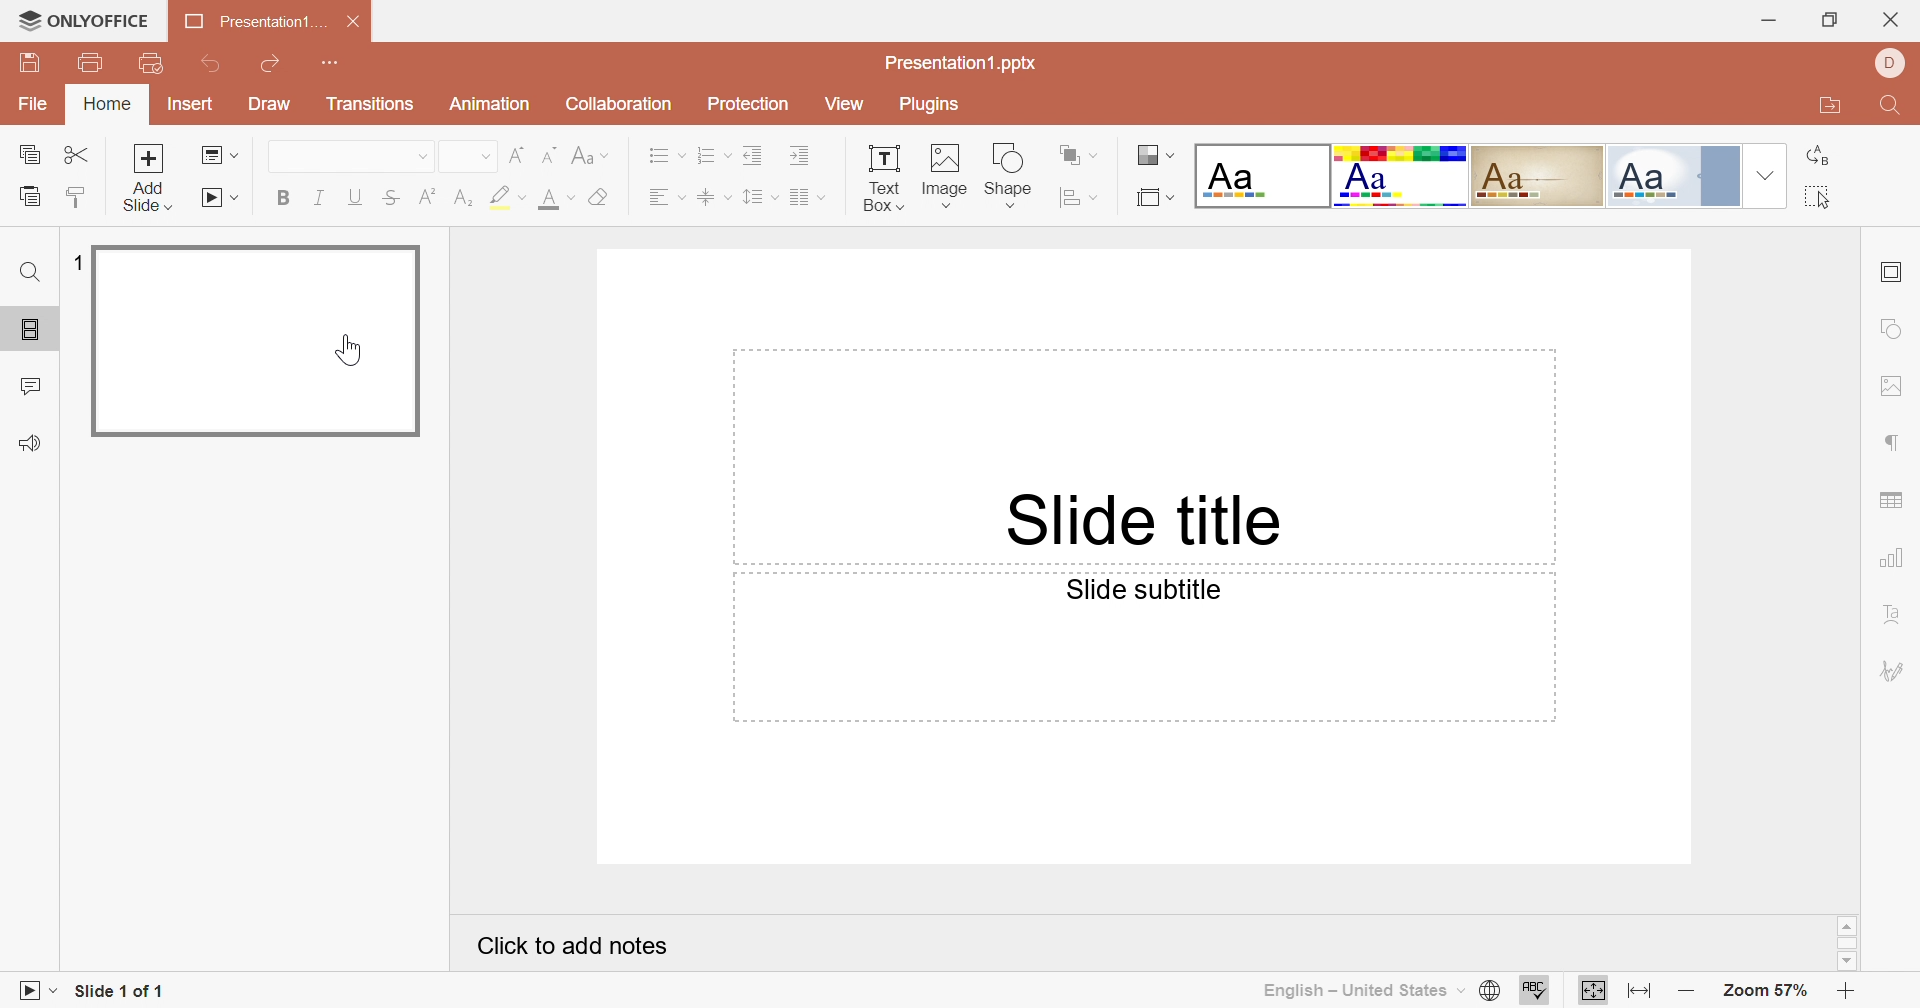 This screenshot has width=1920, height=1008. Describe the element at coordinates (1539, 989) in the screenshot. I see `Spell Checking` at that location.